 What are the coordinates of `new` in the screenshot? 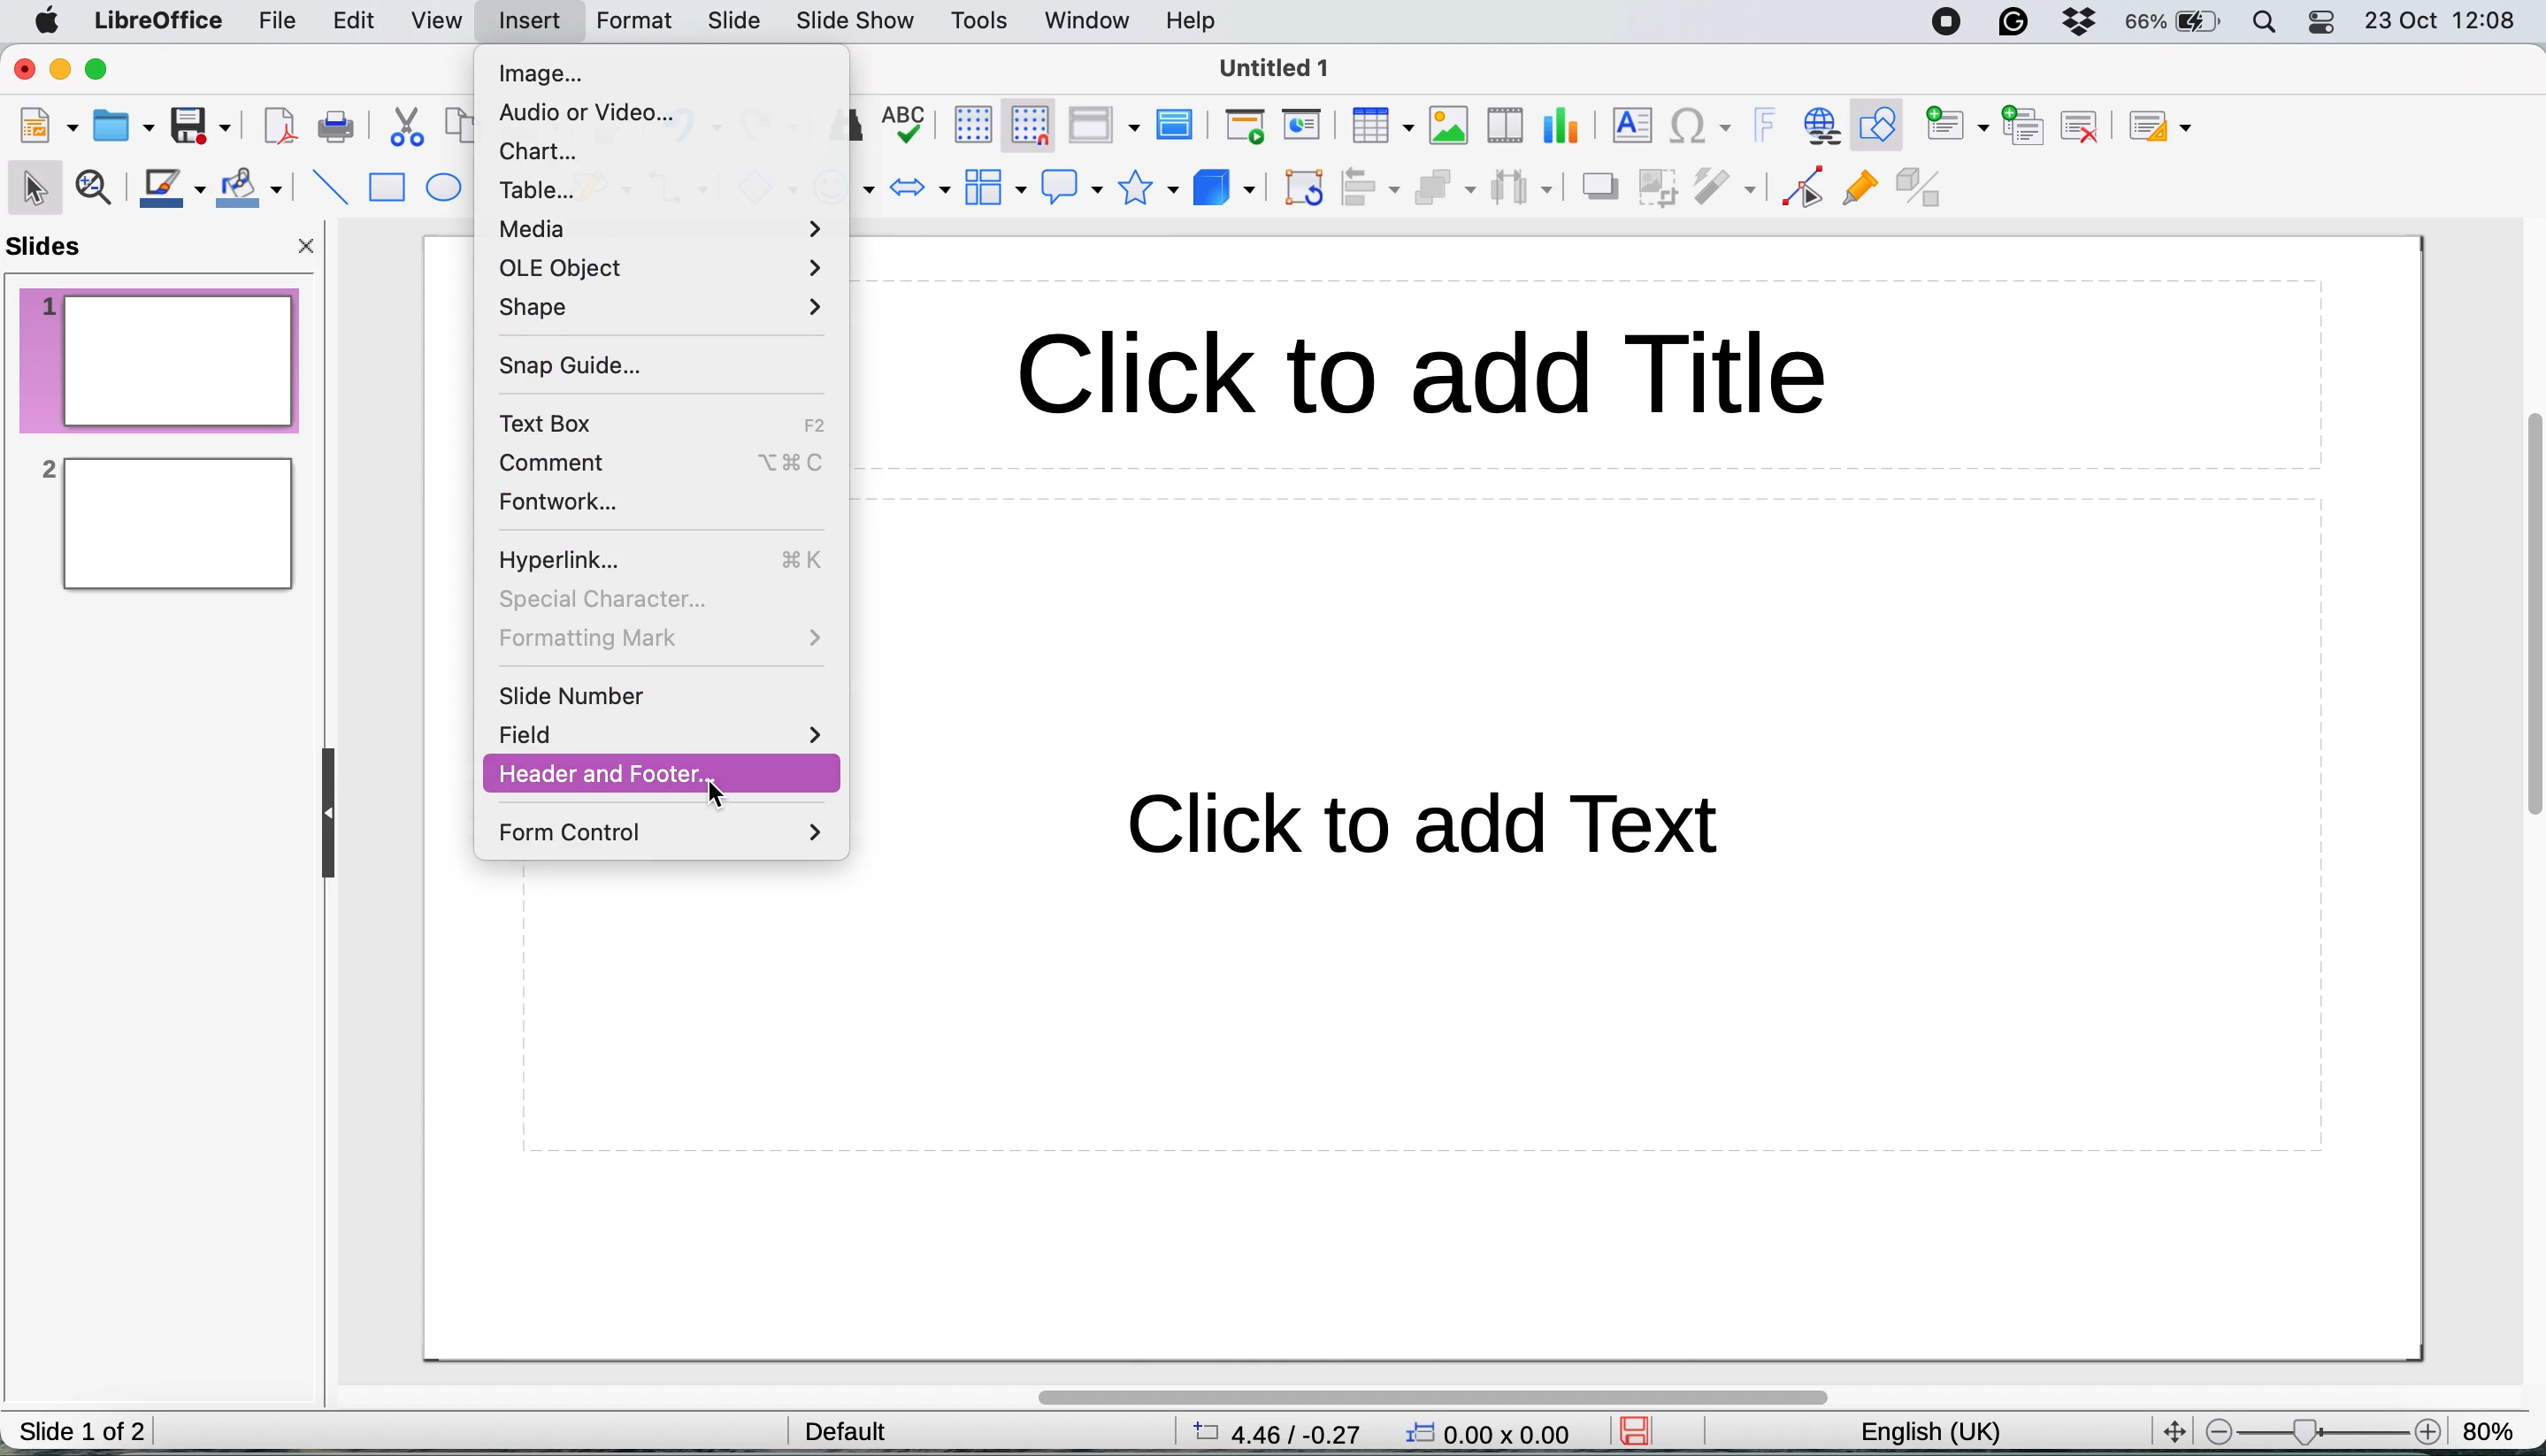 It's located at (50, 127).